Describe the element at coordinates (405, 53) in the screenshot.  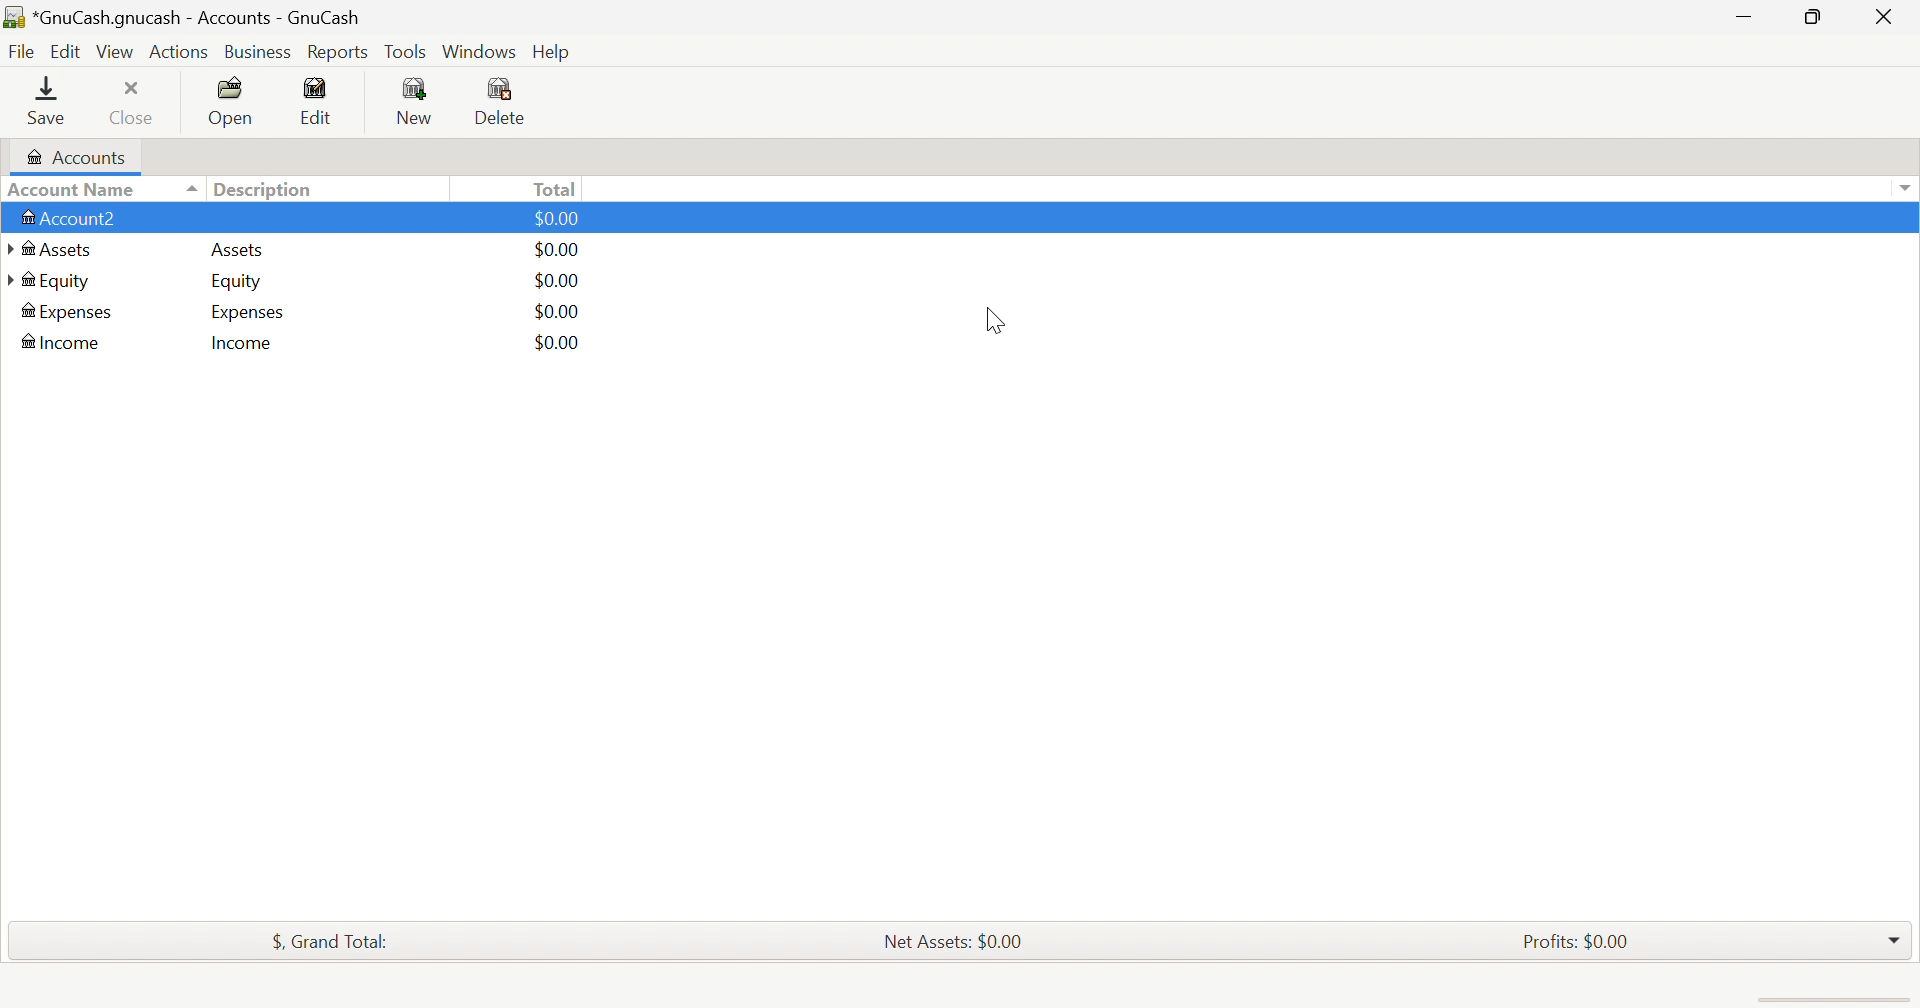
I see `Tools` at that location.